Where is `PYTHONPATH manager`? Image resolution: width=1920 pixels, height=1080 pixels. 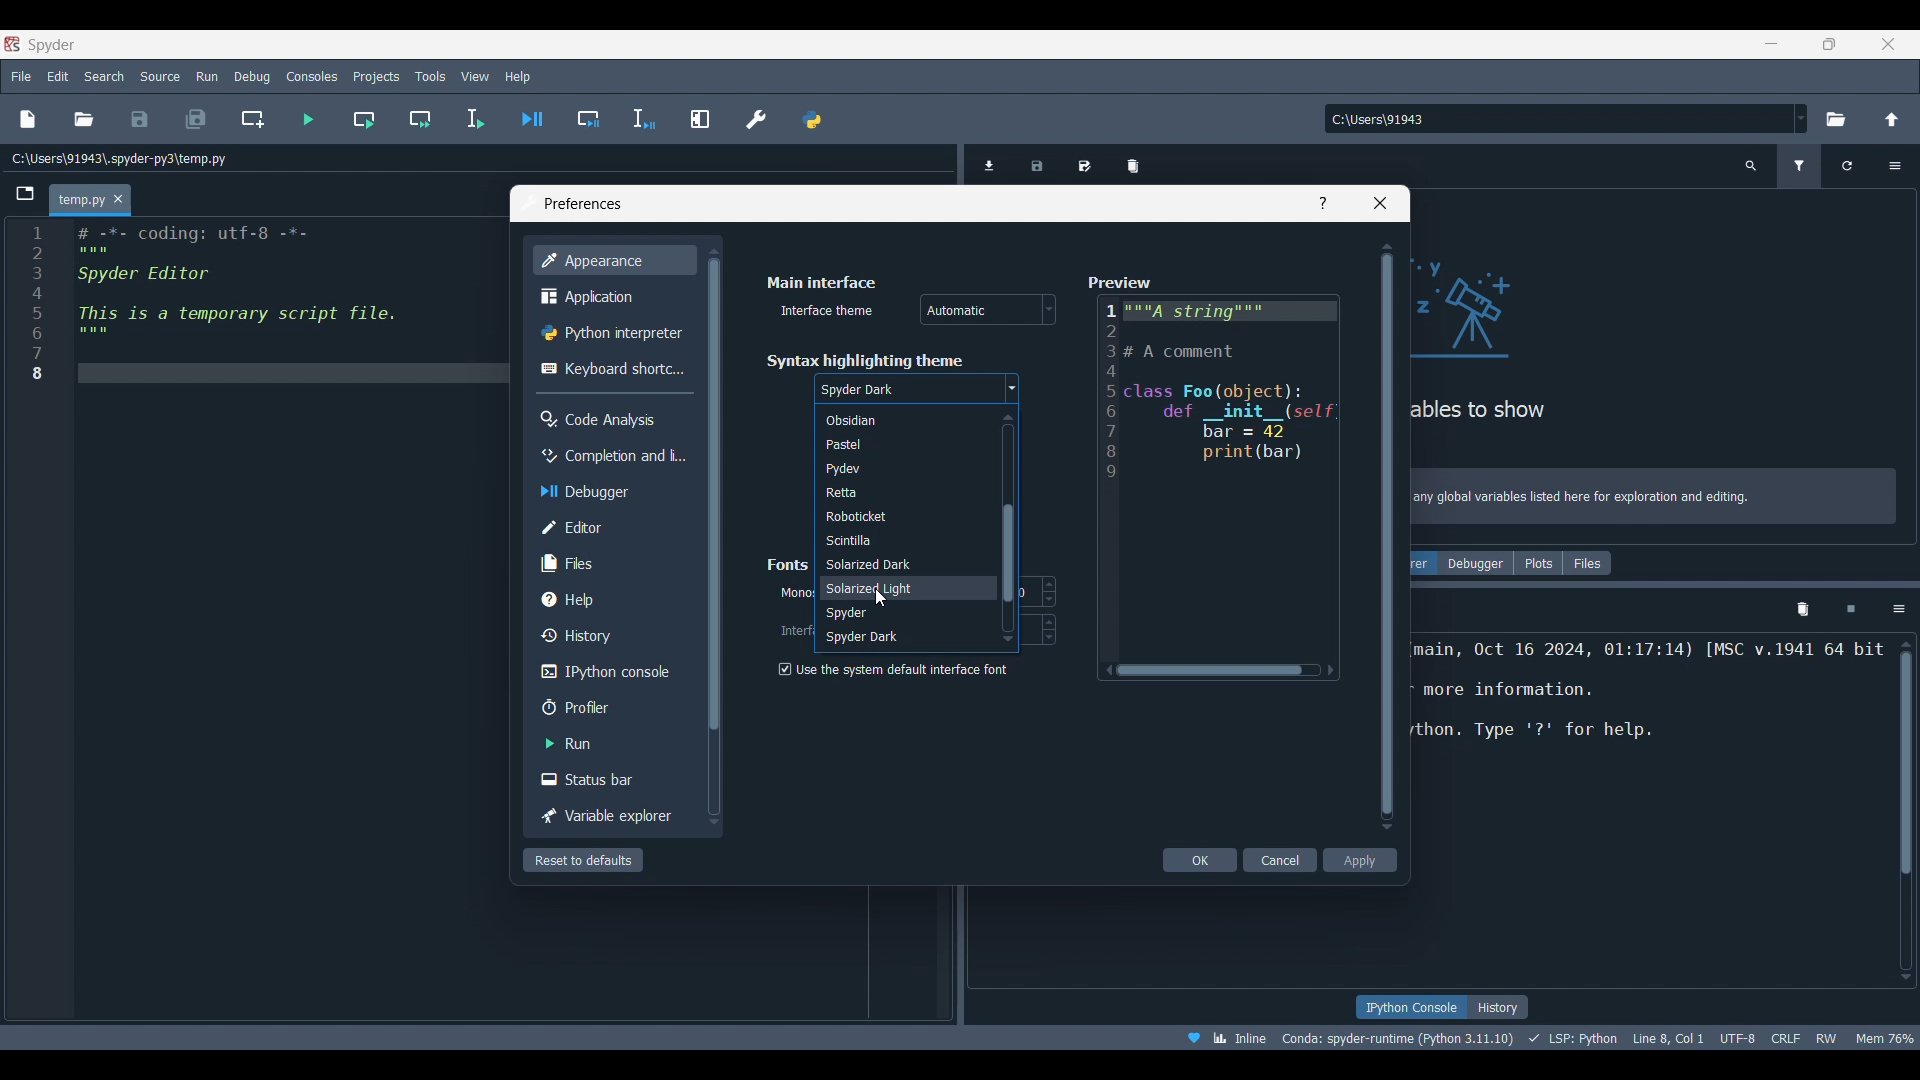 PYTHONPATH manager is located at coordinates (811, 116).